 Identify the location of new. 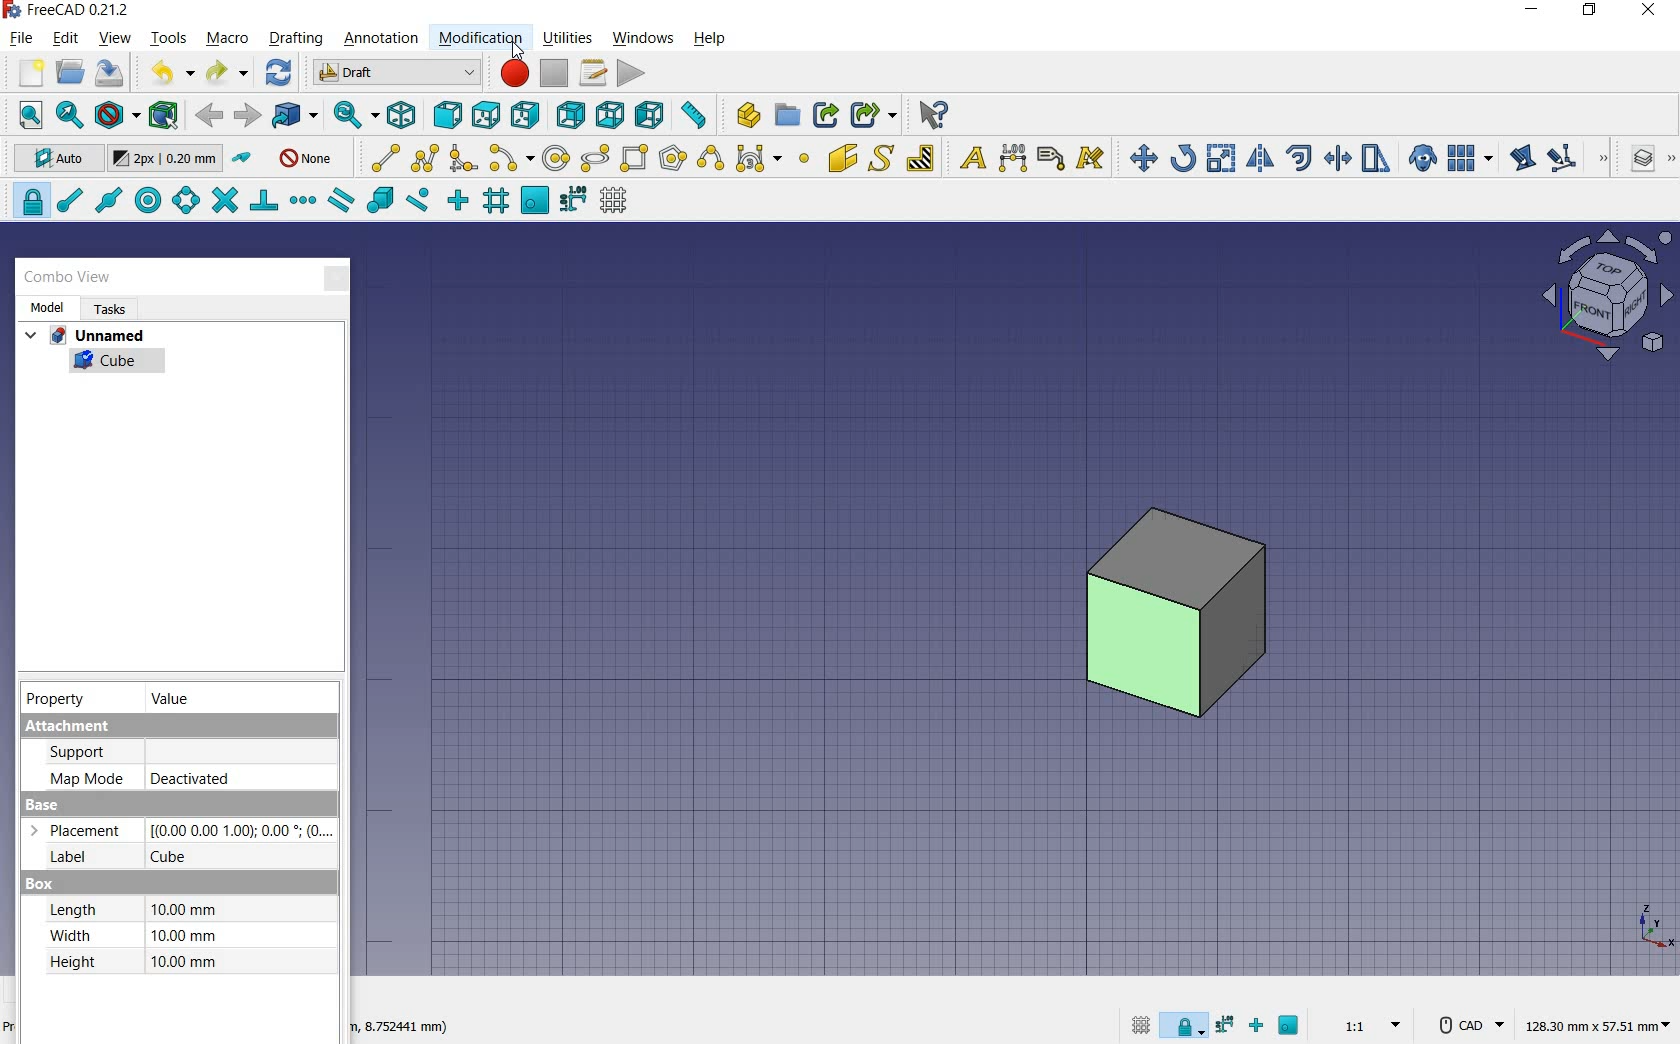
(25, 73).